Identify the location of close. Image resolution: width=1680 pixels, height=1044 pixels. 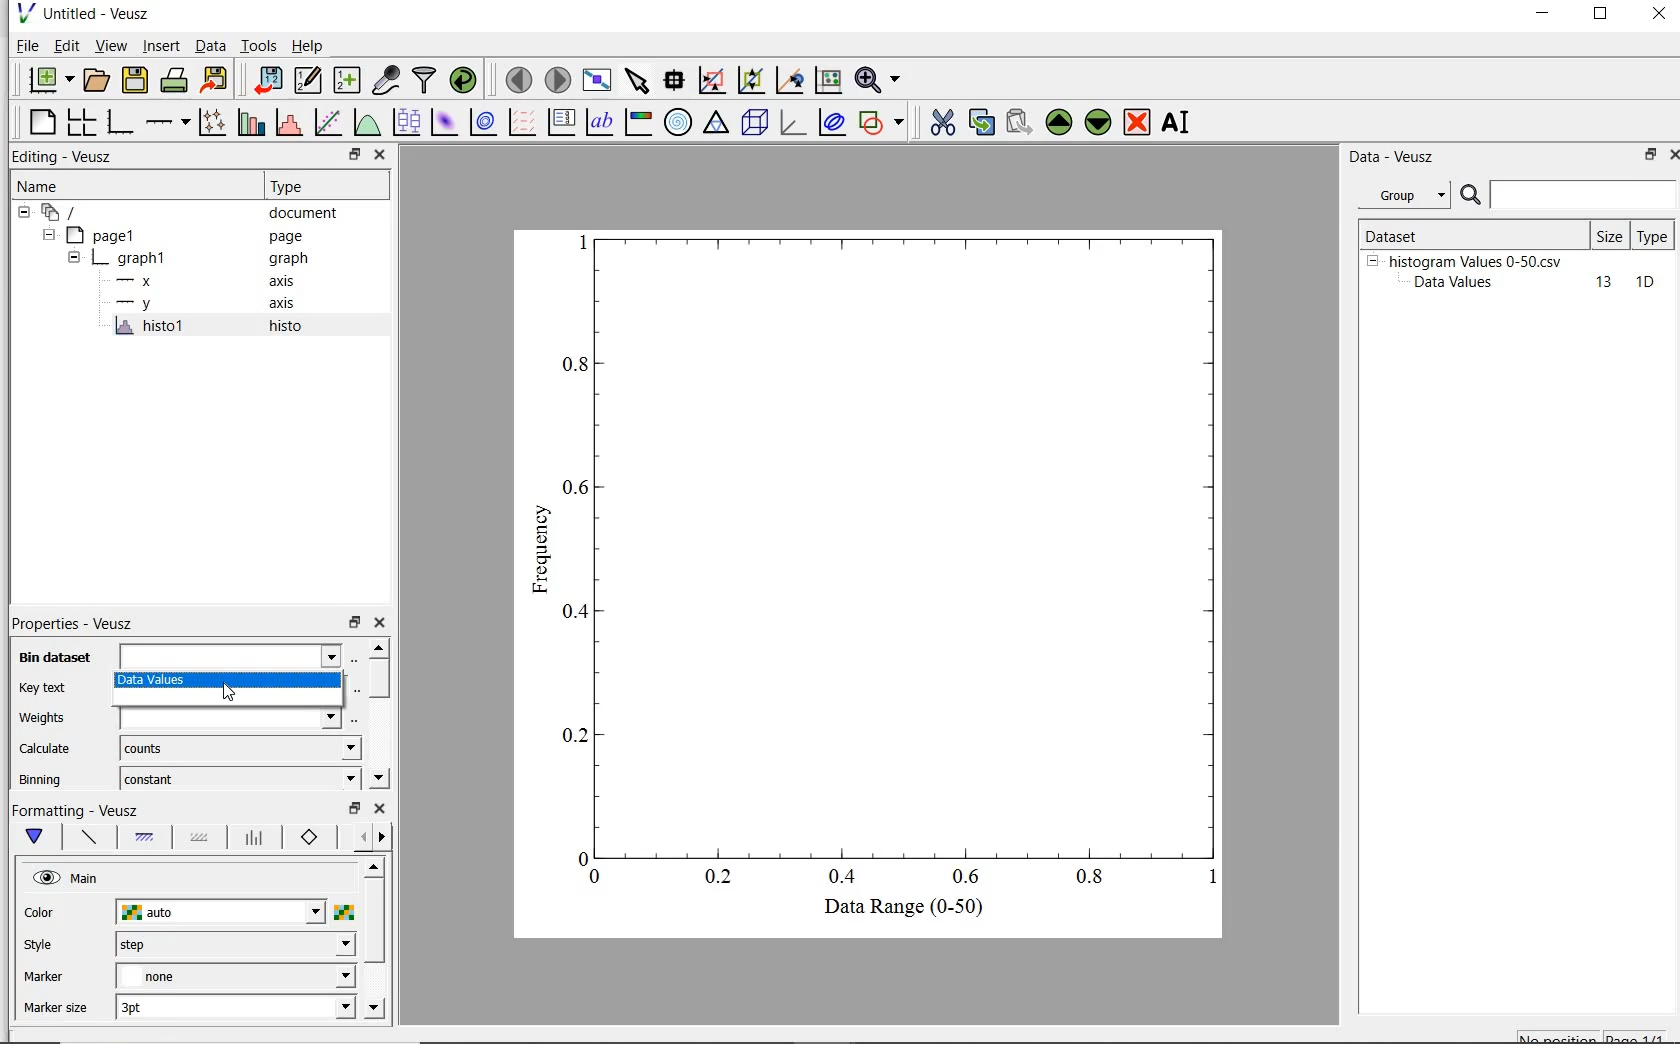
(382, 623).